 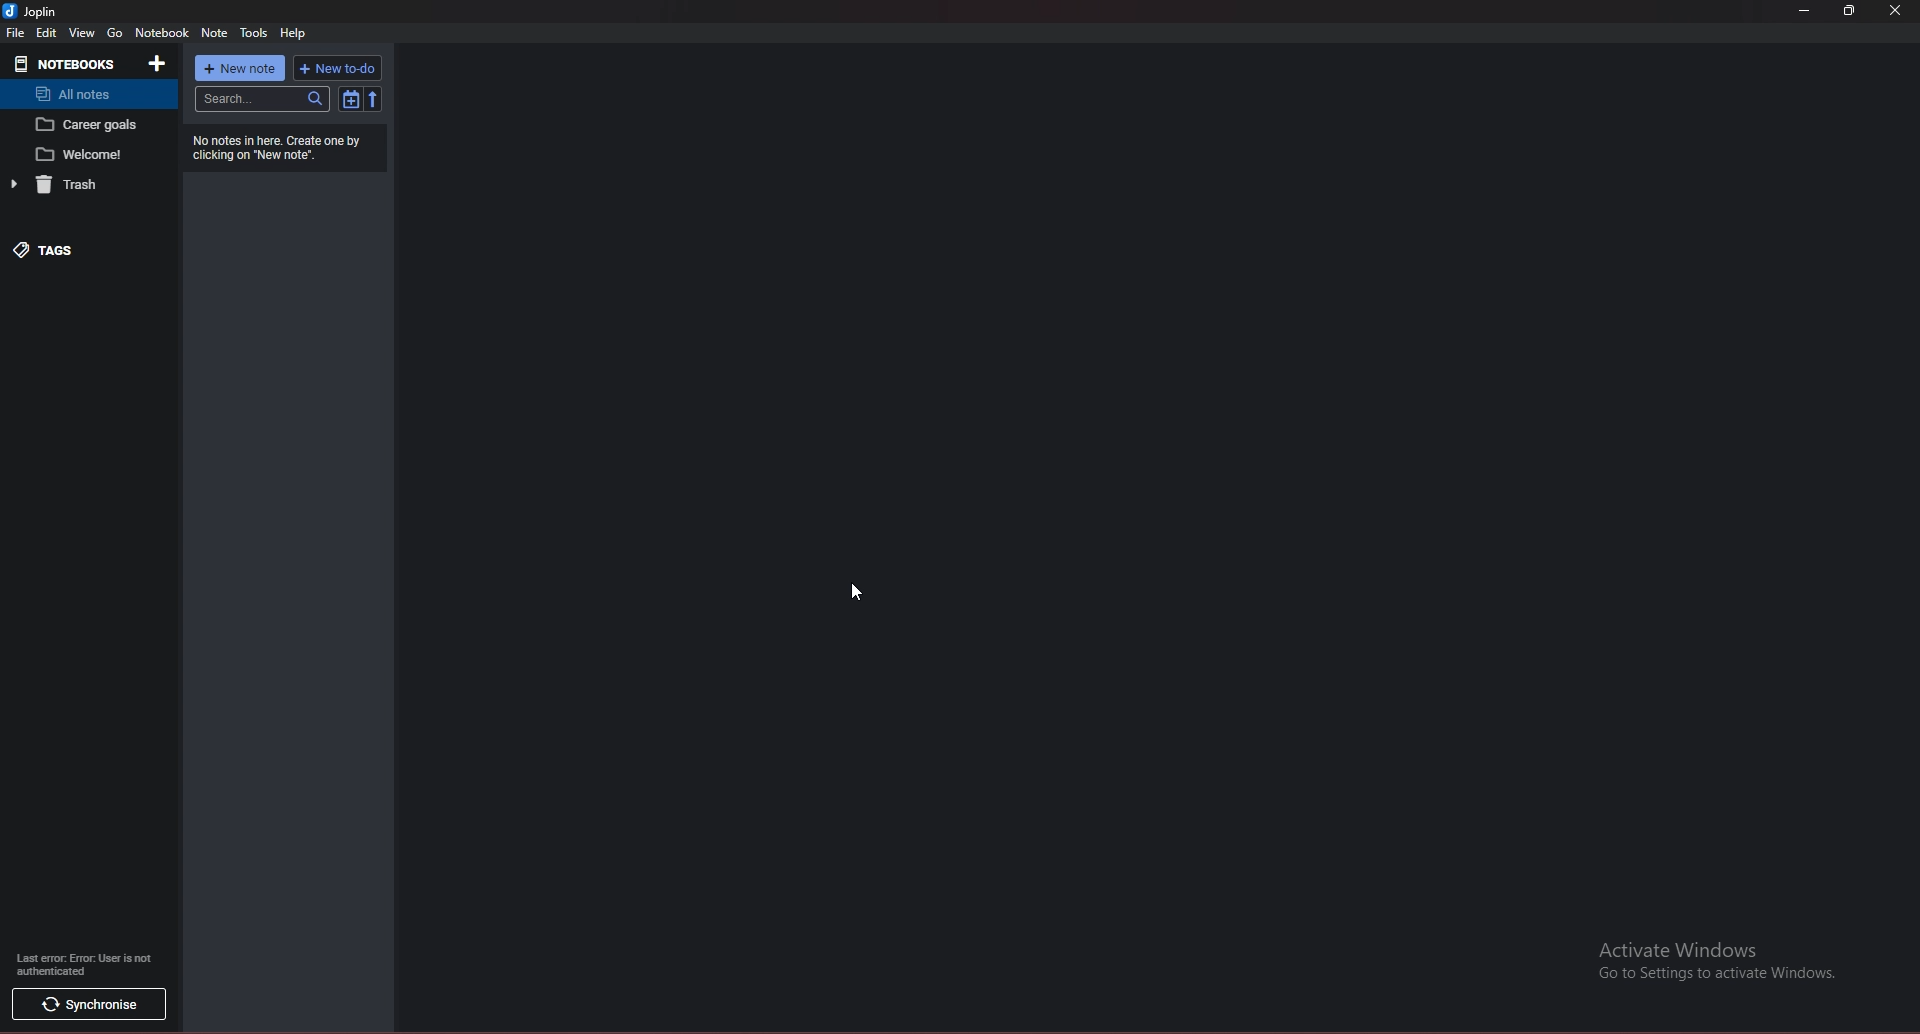 I want to click on help, so click(x=294, y=32).